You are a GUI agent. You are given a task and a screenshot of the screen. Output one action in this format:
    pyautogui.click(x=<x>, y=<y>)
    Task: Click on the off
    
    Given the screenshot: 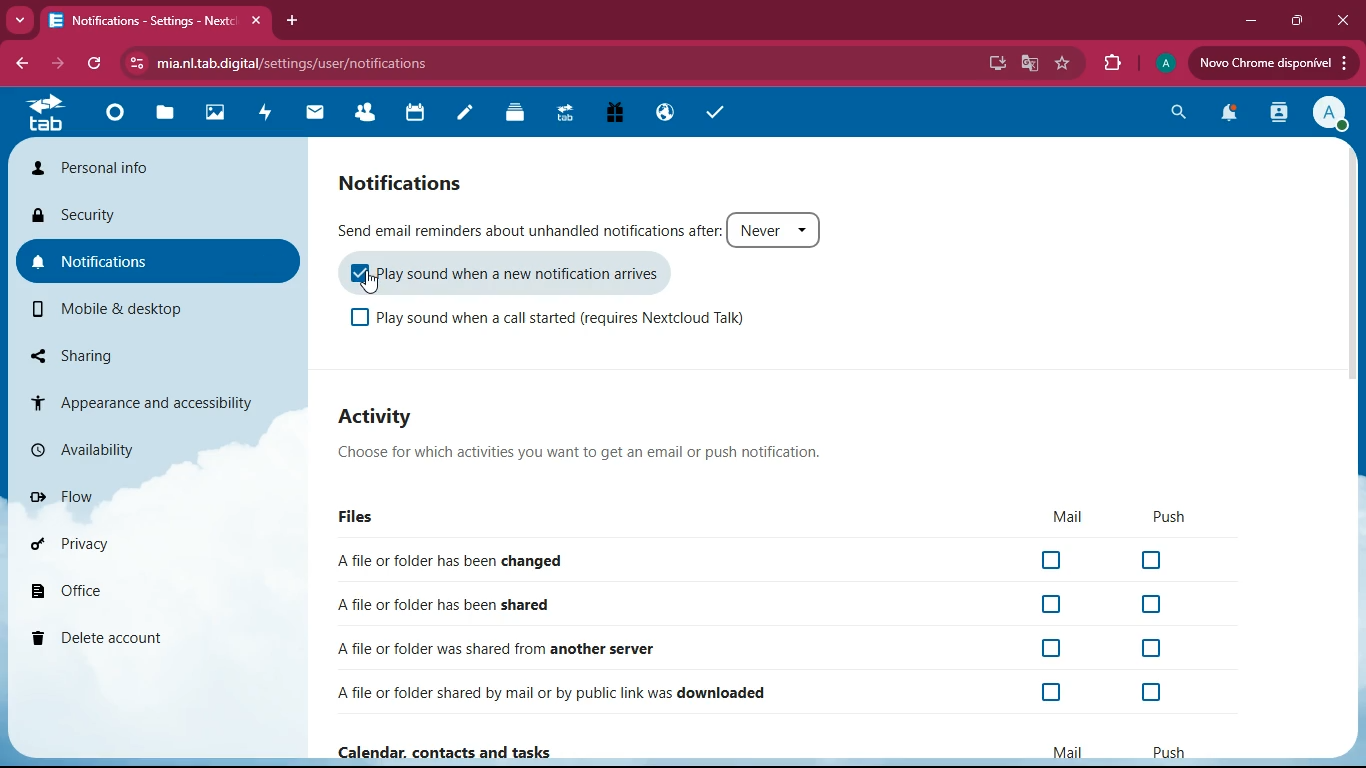 What is the action you would take?
    pyautogui.click(x=1151, y=603)
    